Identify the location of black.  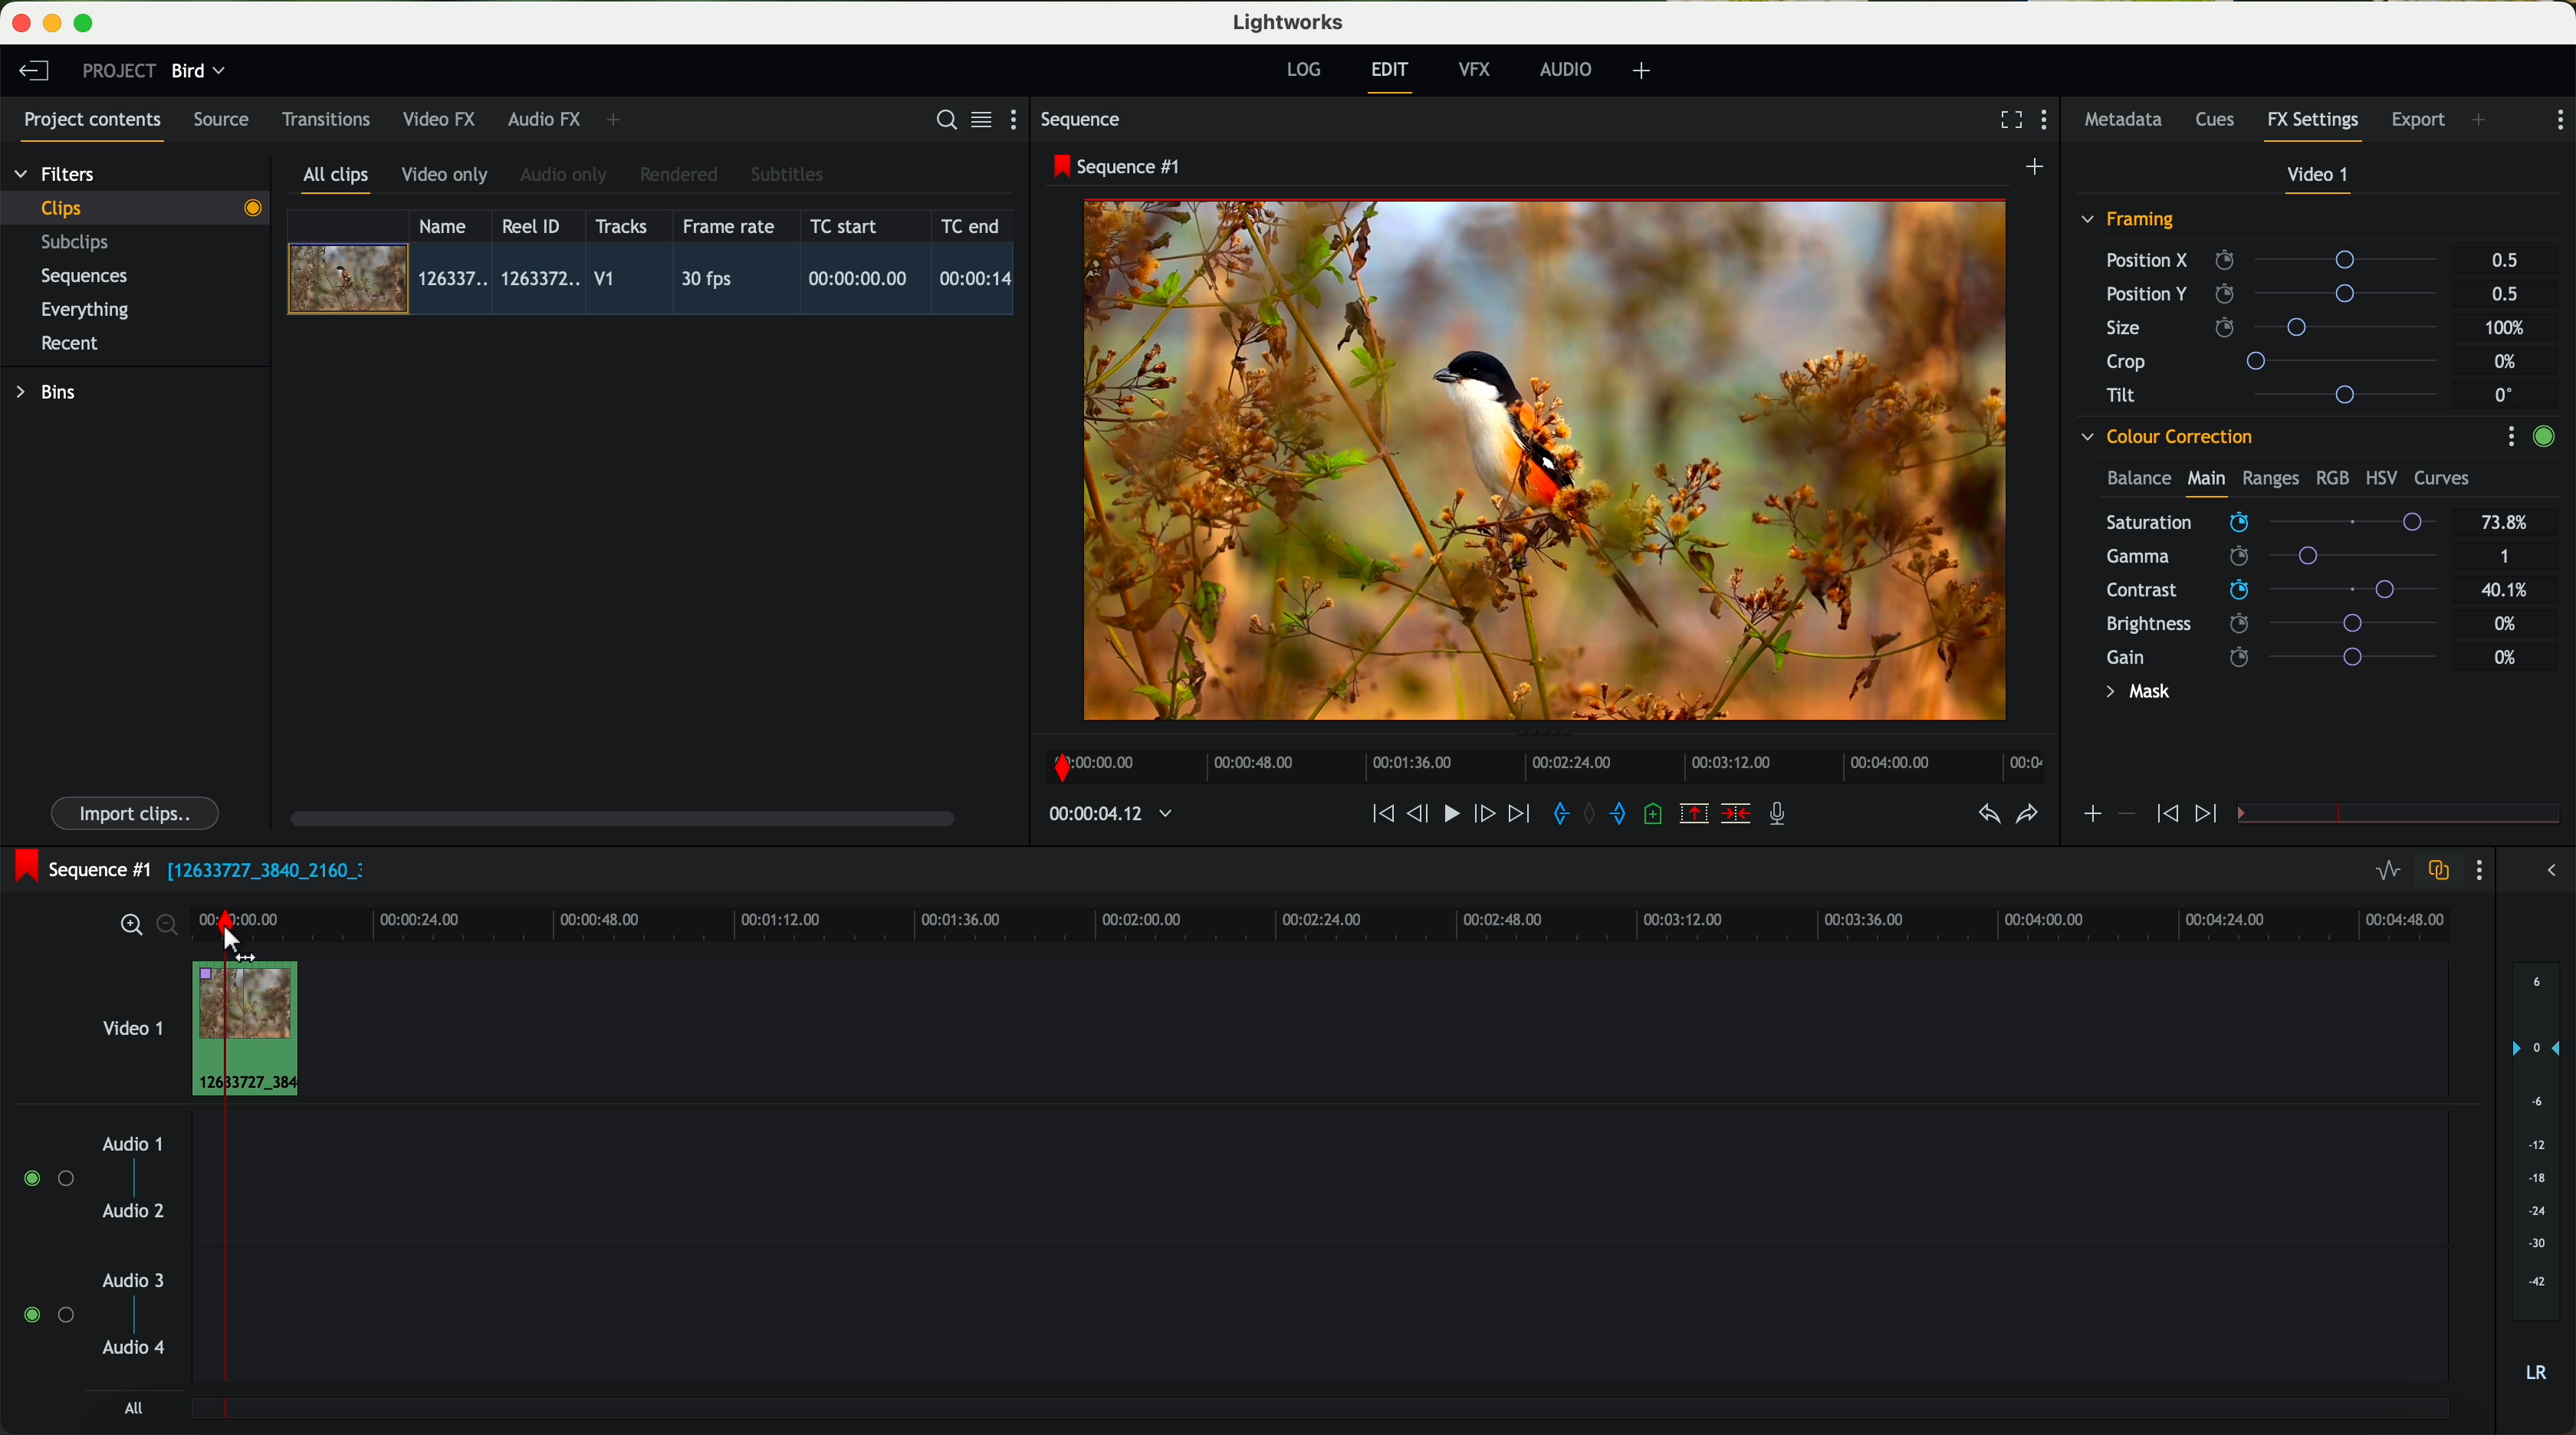
(258, 868).